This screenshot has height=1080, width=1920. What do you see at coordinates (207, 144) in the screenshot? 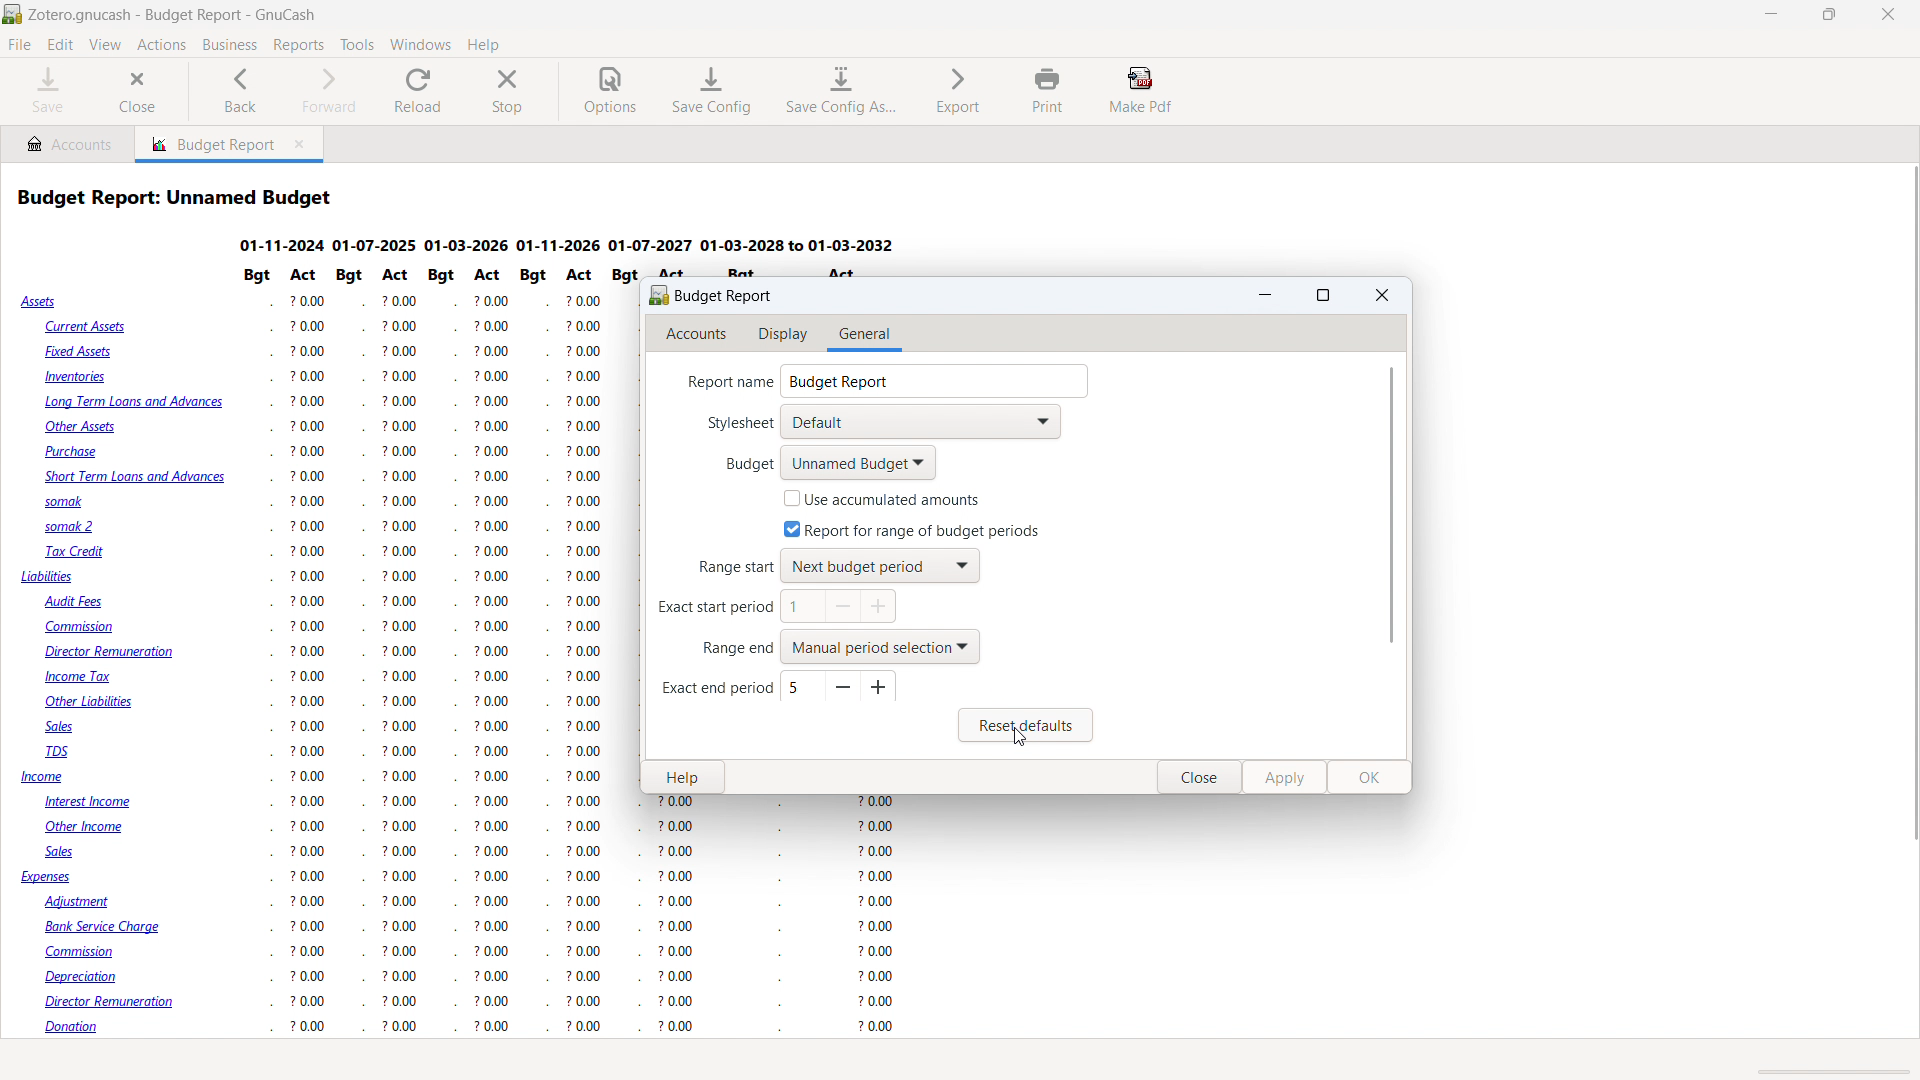
I see `budget report tab` at bounding box center [207, 144].